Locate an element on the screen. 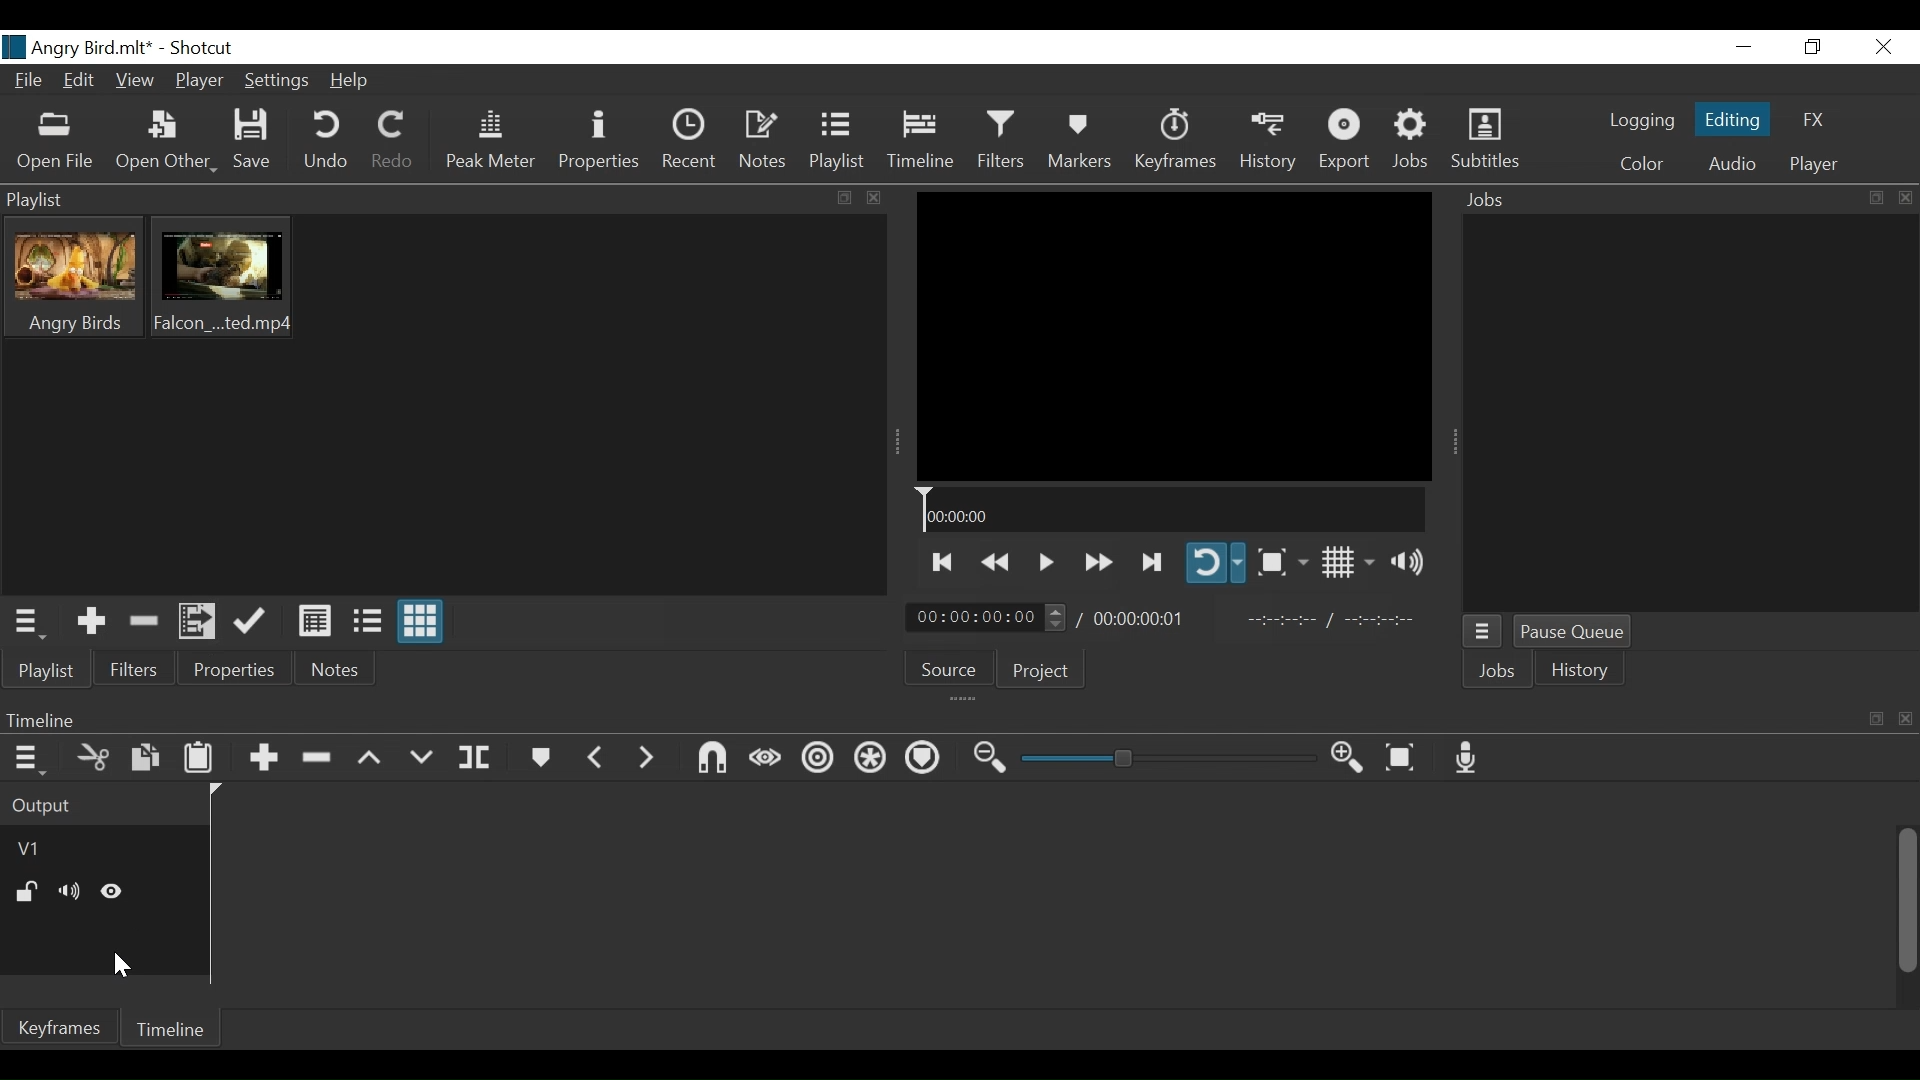 This screenshot has height=1080, width=1920. Jobs is located at coordinates (1497, 671).